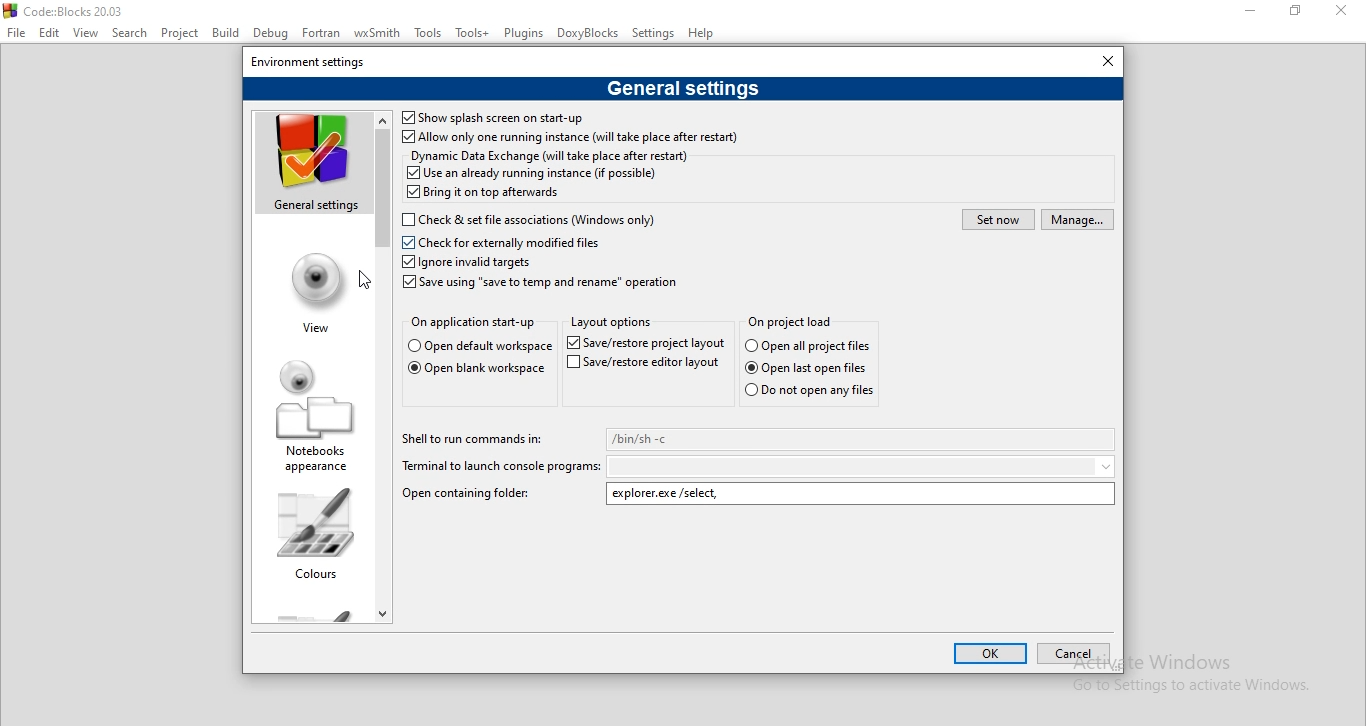 The width and height of the screenshot is (1366, 726). What do you see at coordinates (643, 345) in the screenshot?
I see `Save/restore project layout` at bounding box center [643, 345].